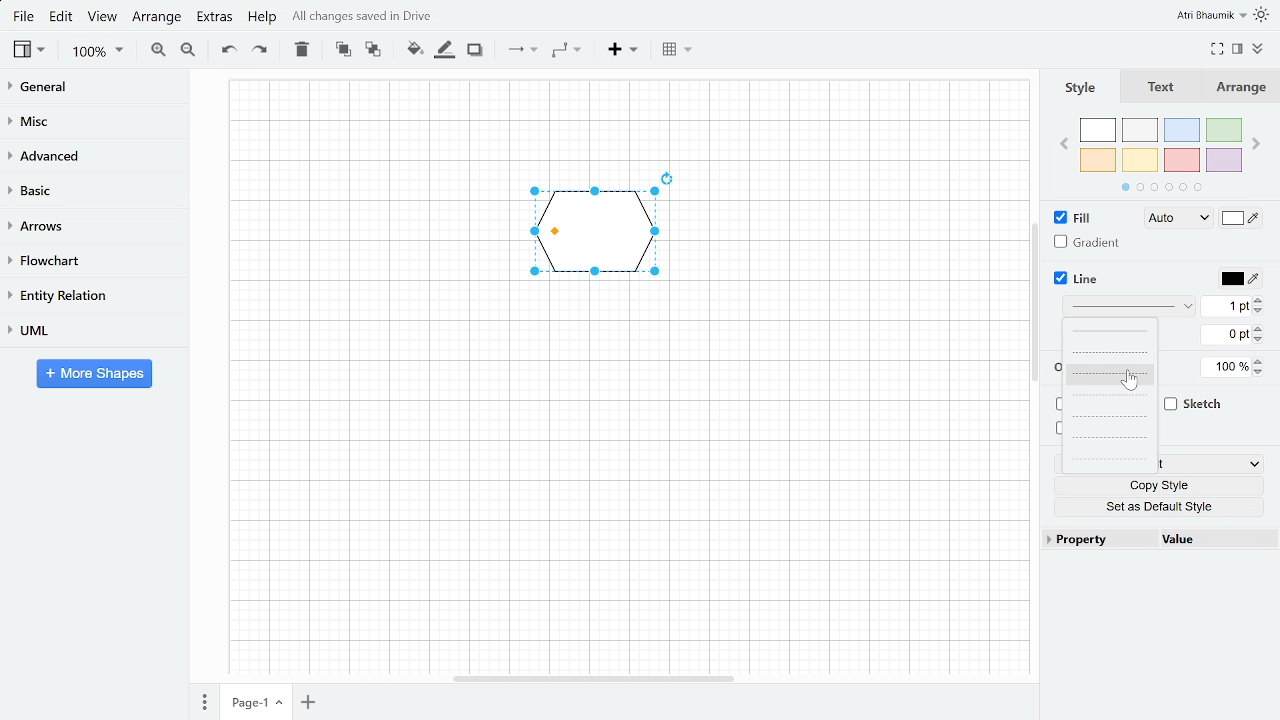 Image resolution: width=1280 pixels, height=720 pixels. What do you see at coordinates (448, 51) in the screenshot?
I see `Fill line` at bounding box center [448, 51].